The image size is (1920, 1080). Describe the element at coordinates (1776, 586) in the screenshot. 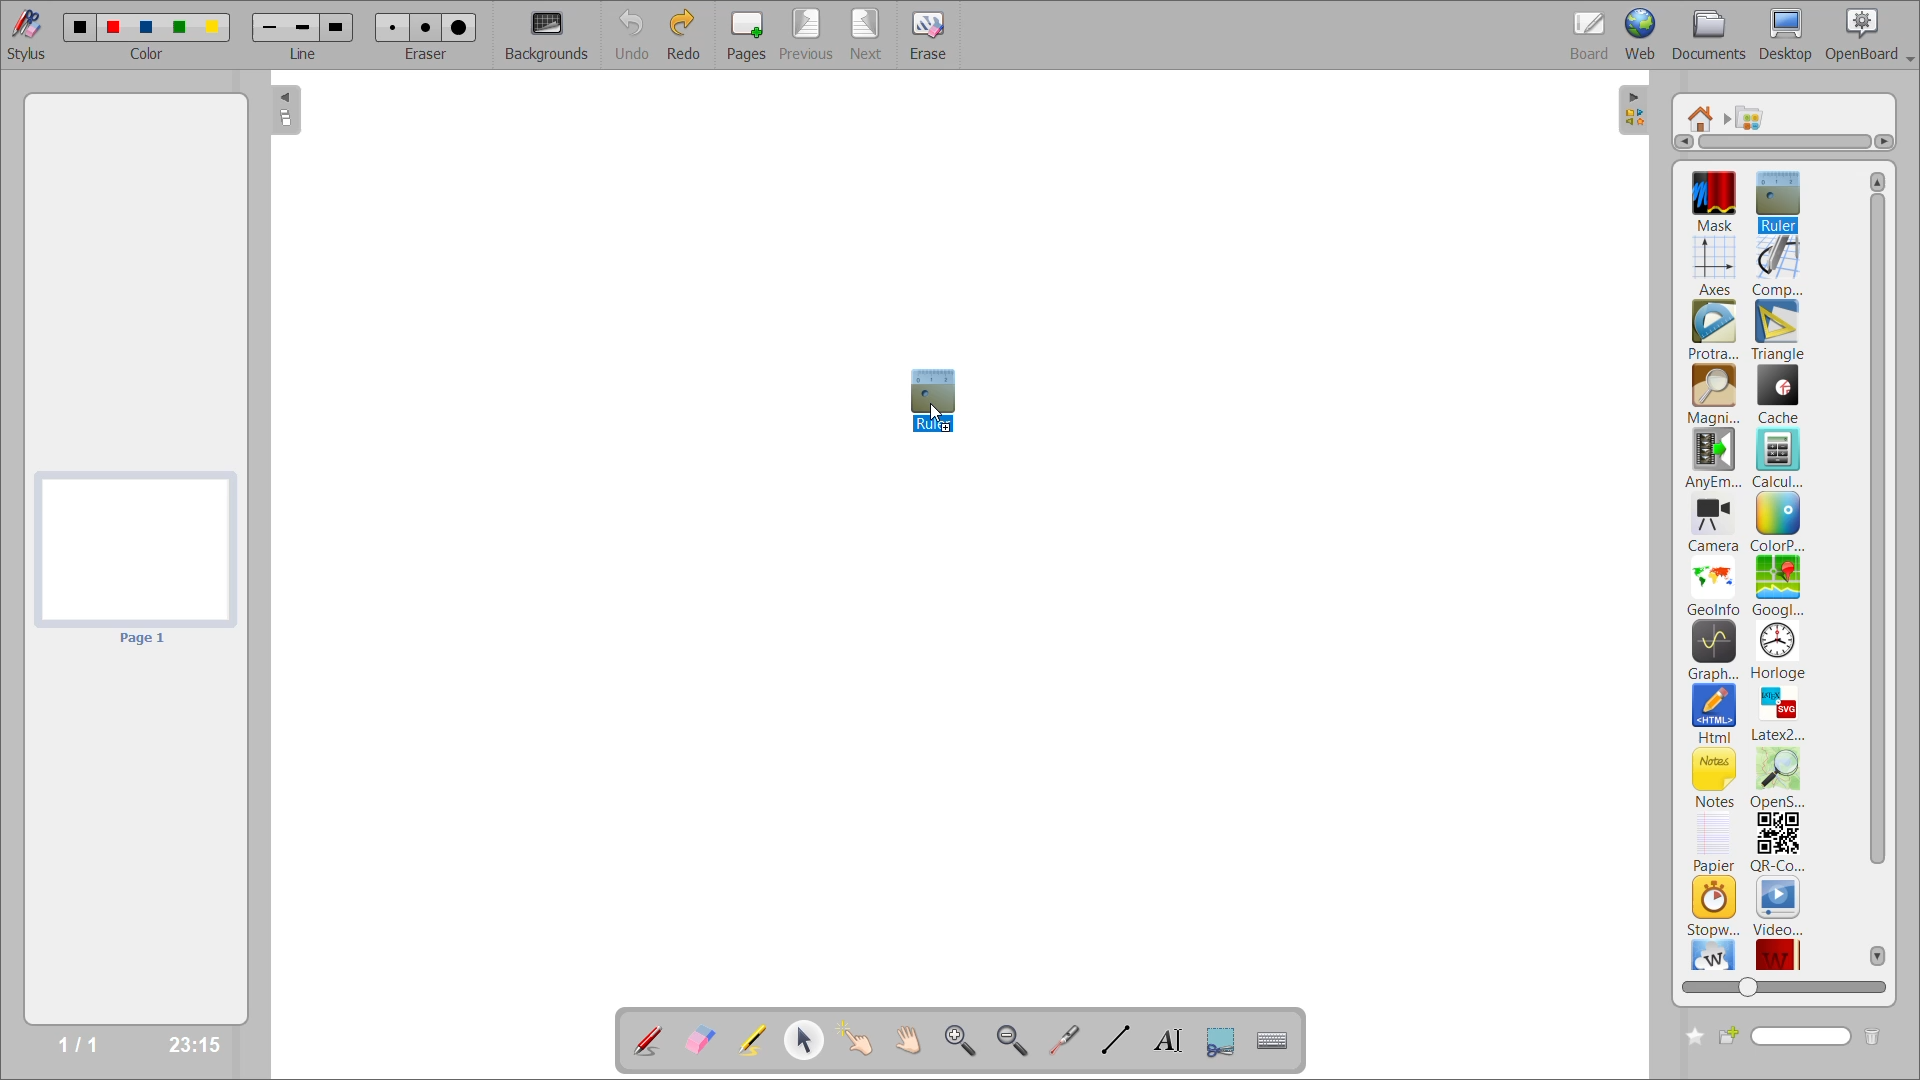

I see `googlemaps` at that location.